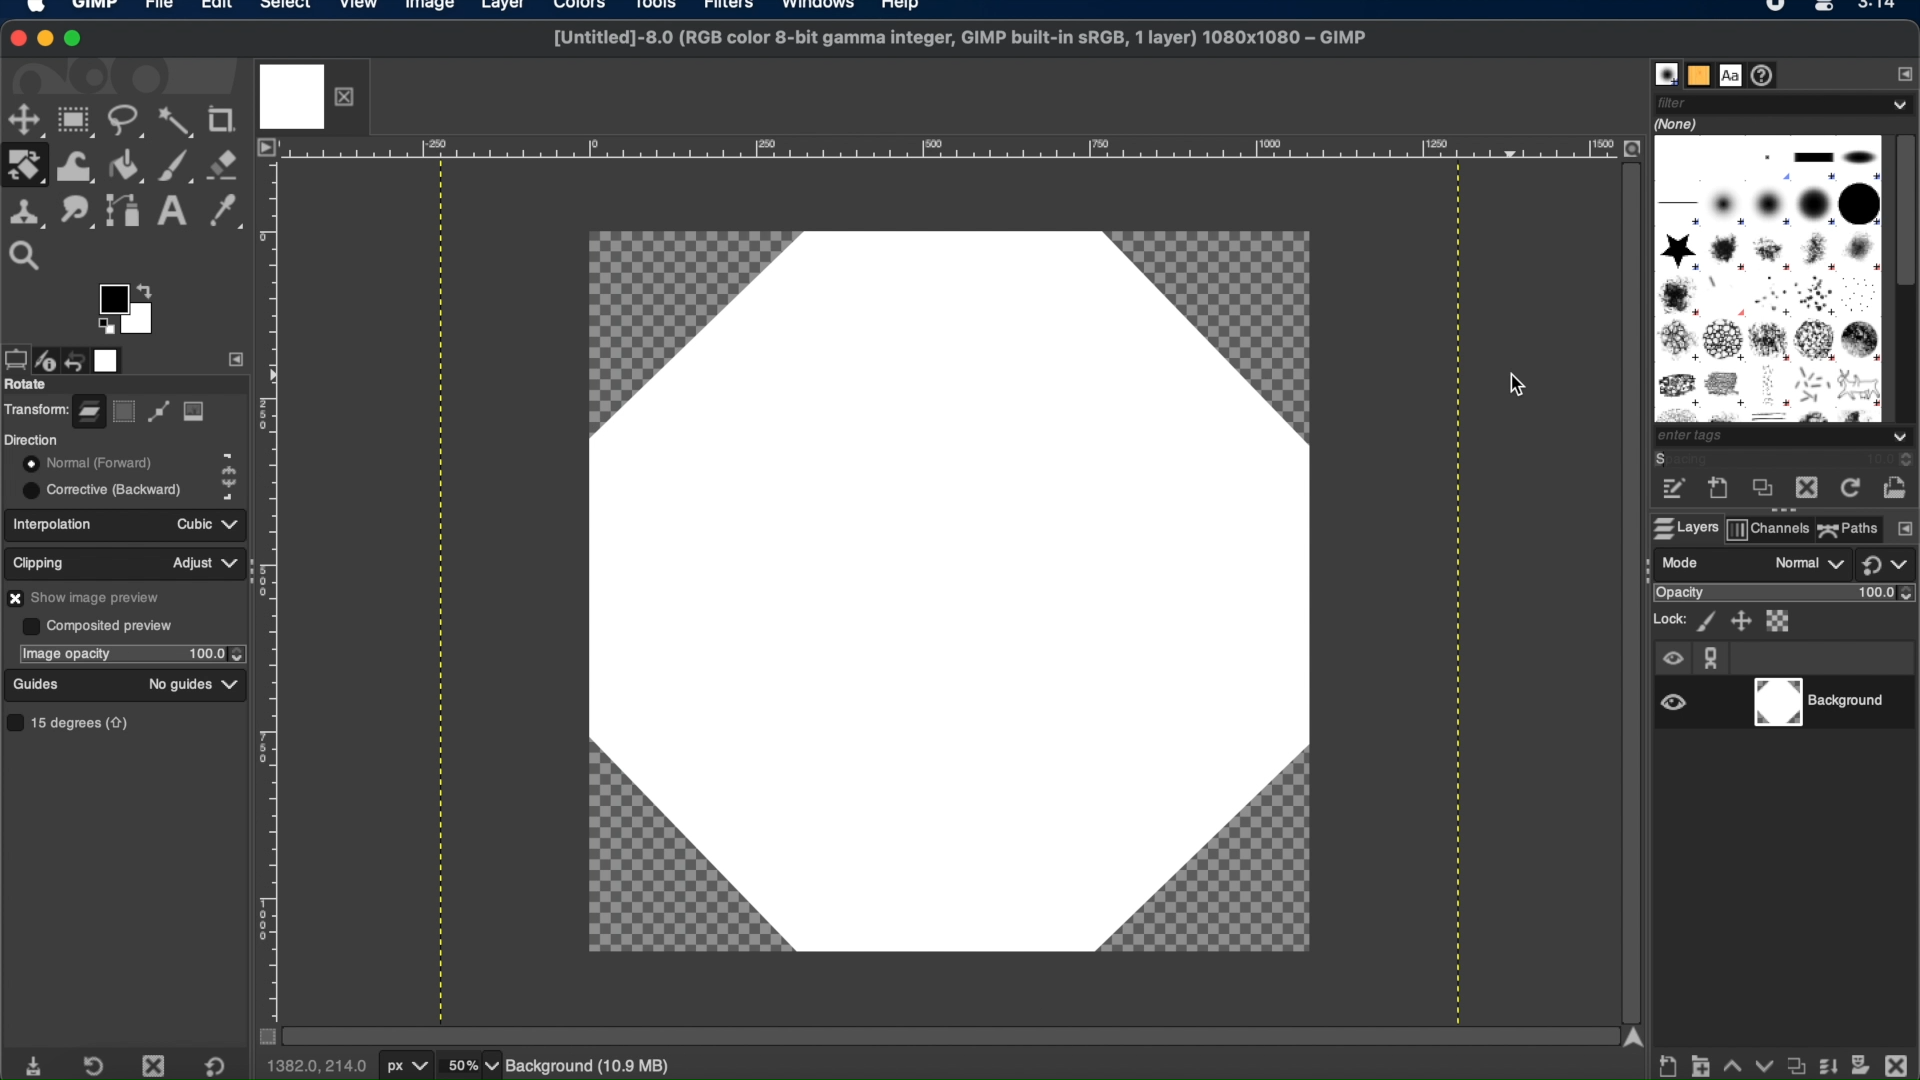 The image size is (1920, 1080). What do you see at coordinates (584, 11) in the screenshot?
I see `colors` at bounding box center [584, 11].